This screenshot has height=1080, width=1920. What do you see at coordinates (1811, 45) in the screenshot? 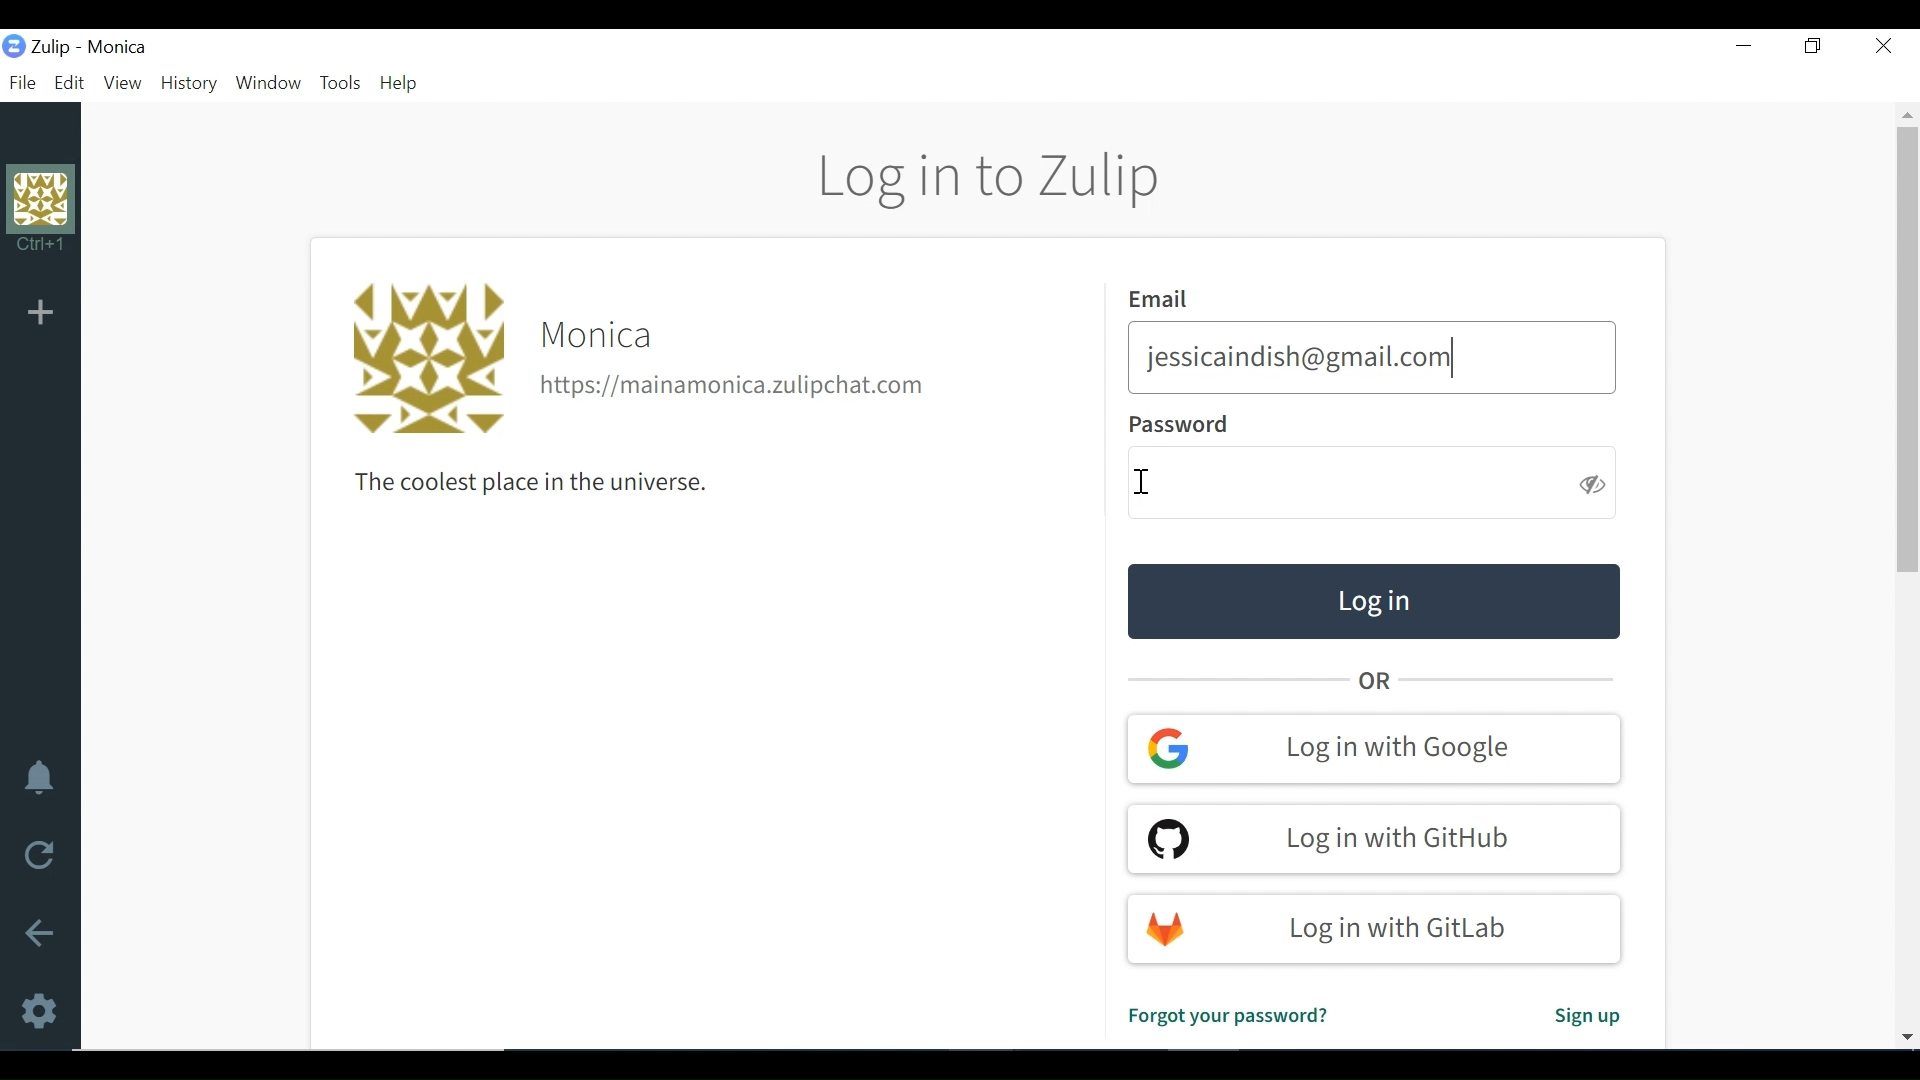
I see `Restore` at bounding box center [1811, 45].